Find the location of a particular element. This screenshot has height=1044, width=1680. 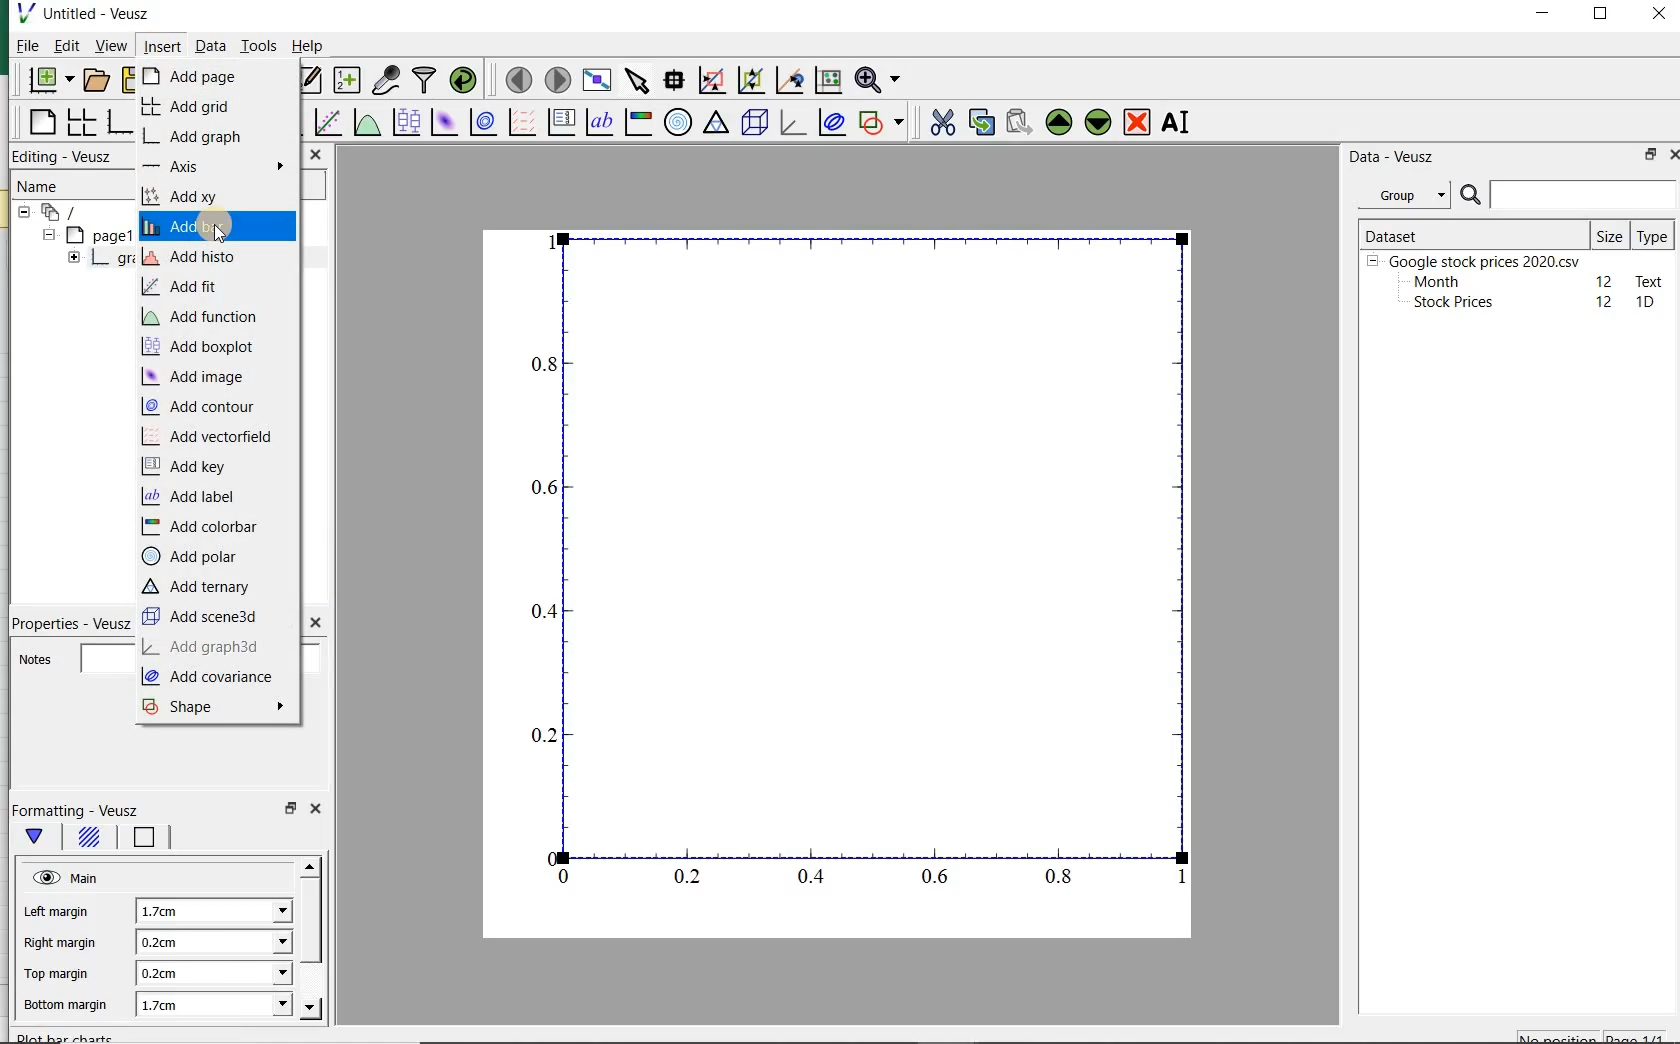

1.7cm is located at coordinates (211, 912).